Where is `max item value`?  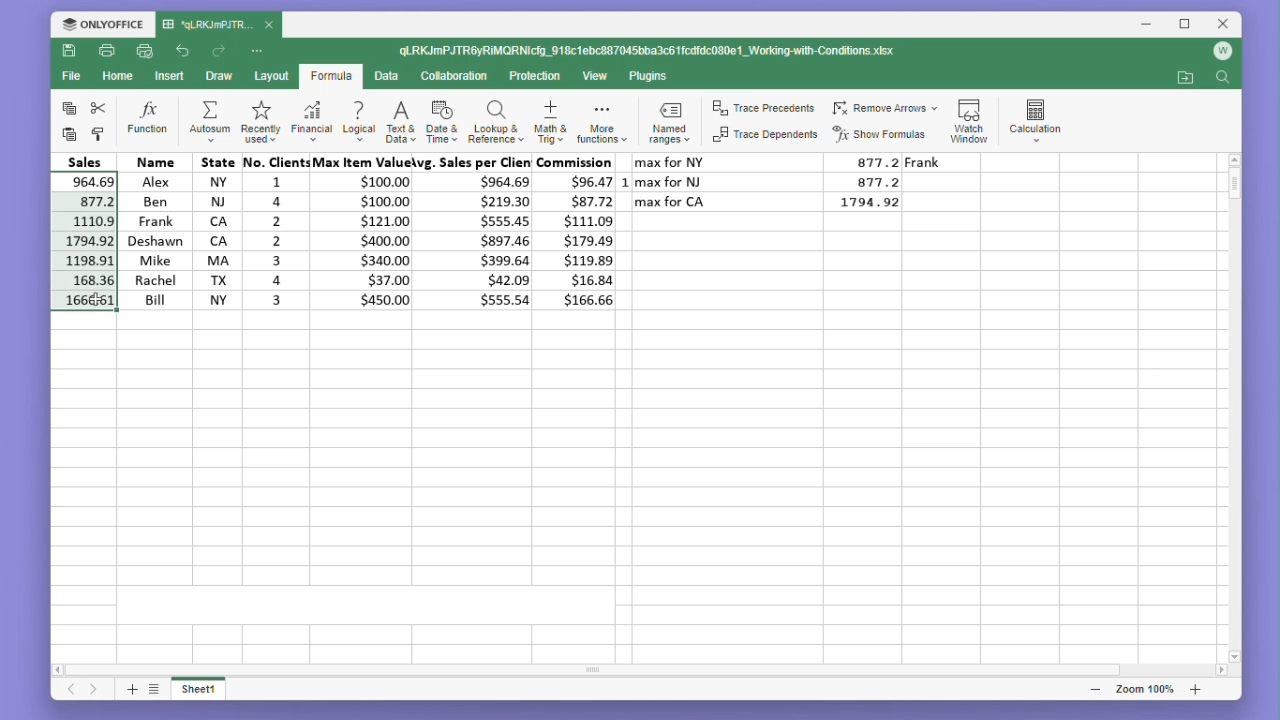 max item value is located at coordinates (359, 231).